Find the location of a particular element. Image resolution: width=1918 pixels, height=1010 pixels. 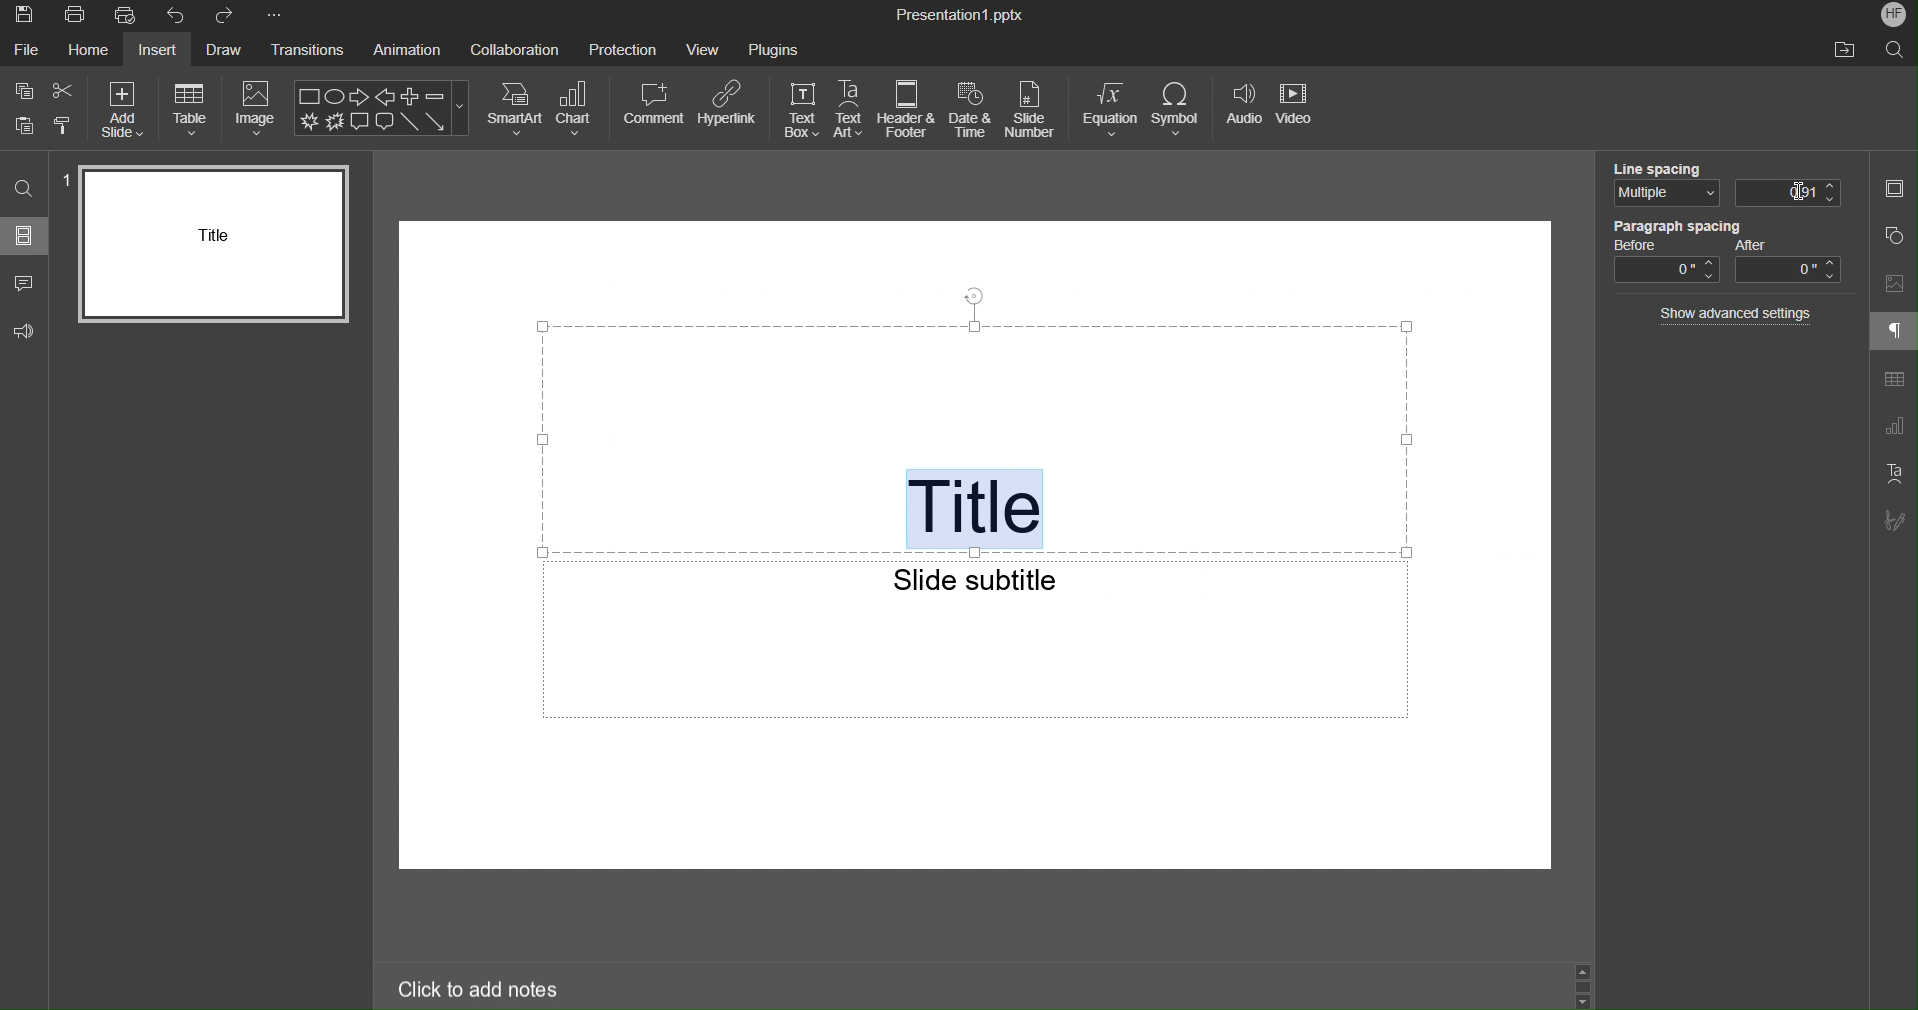

Image Settings is located at coordinates (1892, 284).